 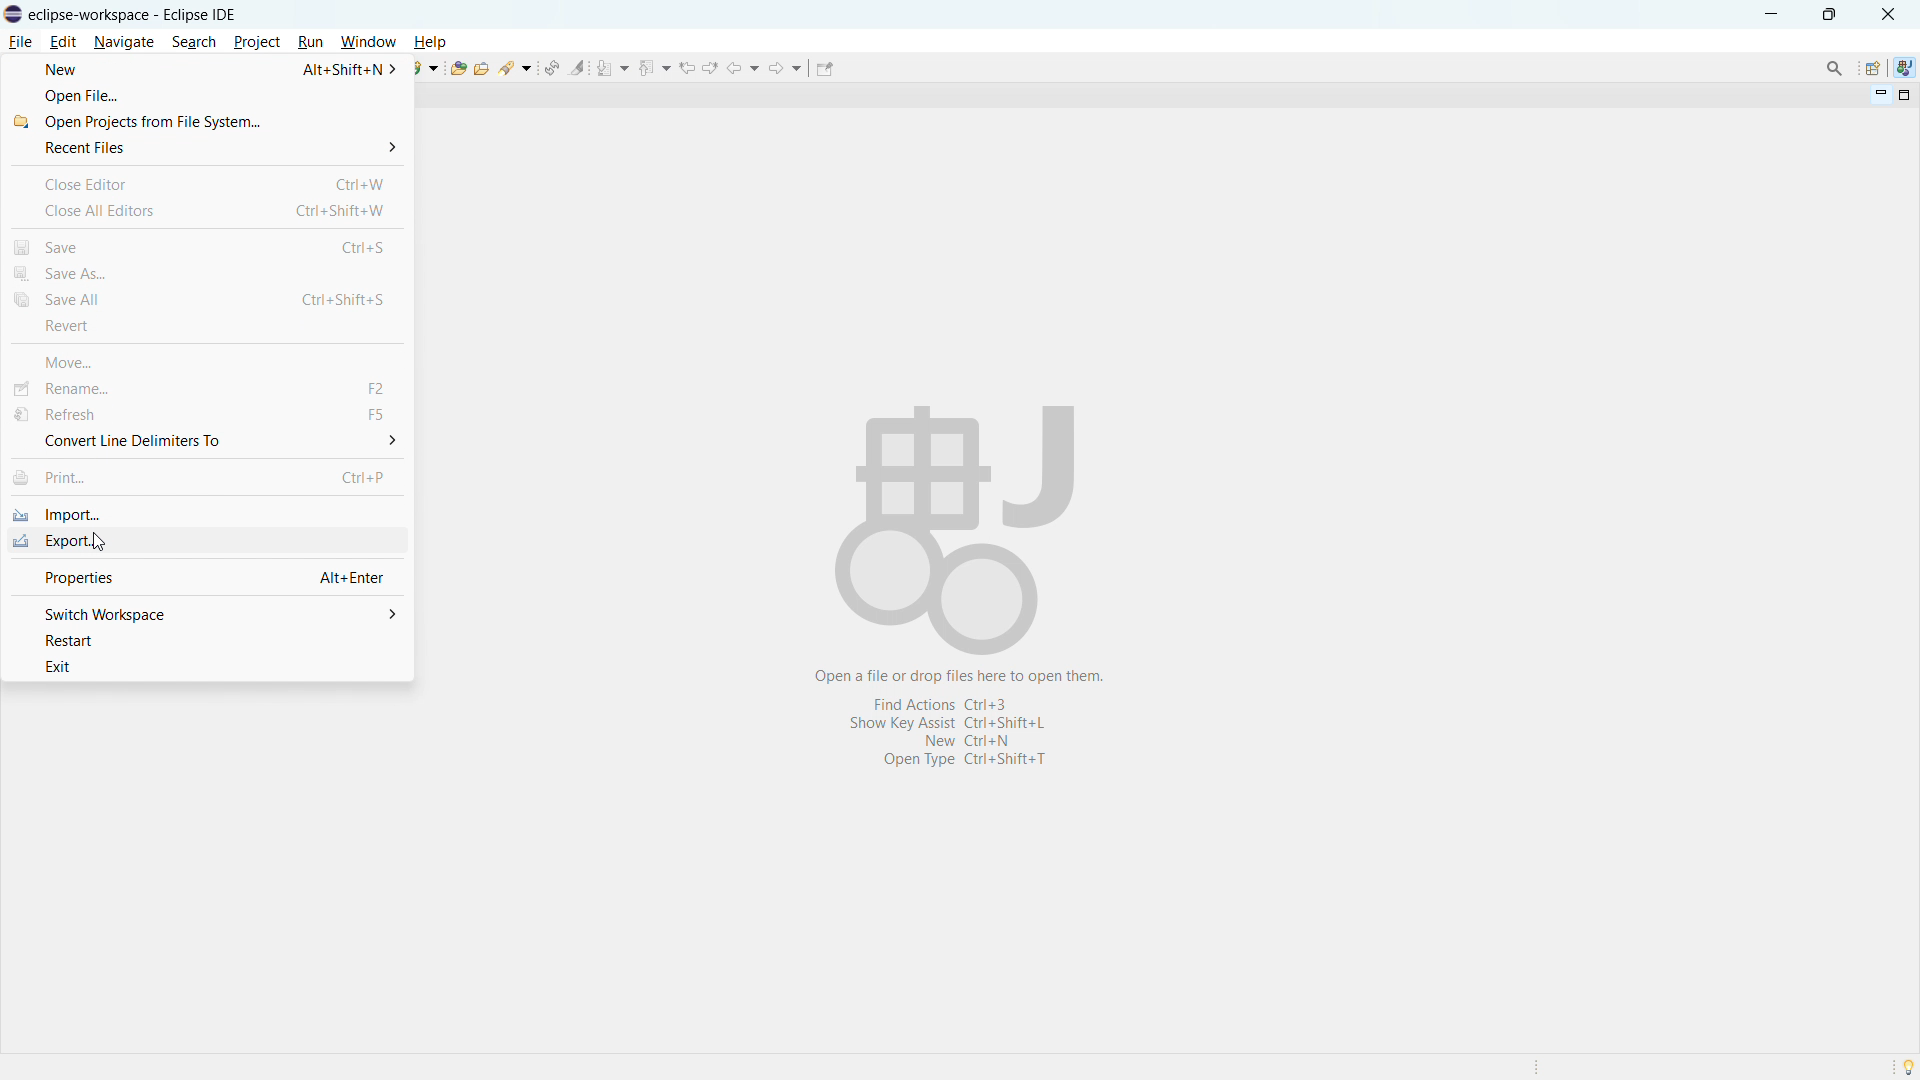 What do you see at coordinates (744, 68) in the screenshot?
I see `back` at bounding box center [744, 68].